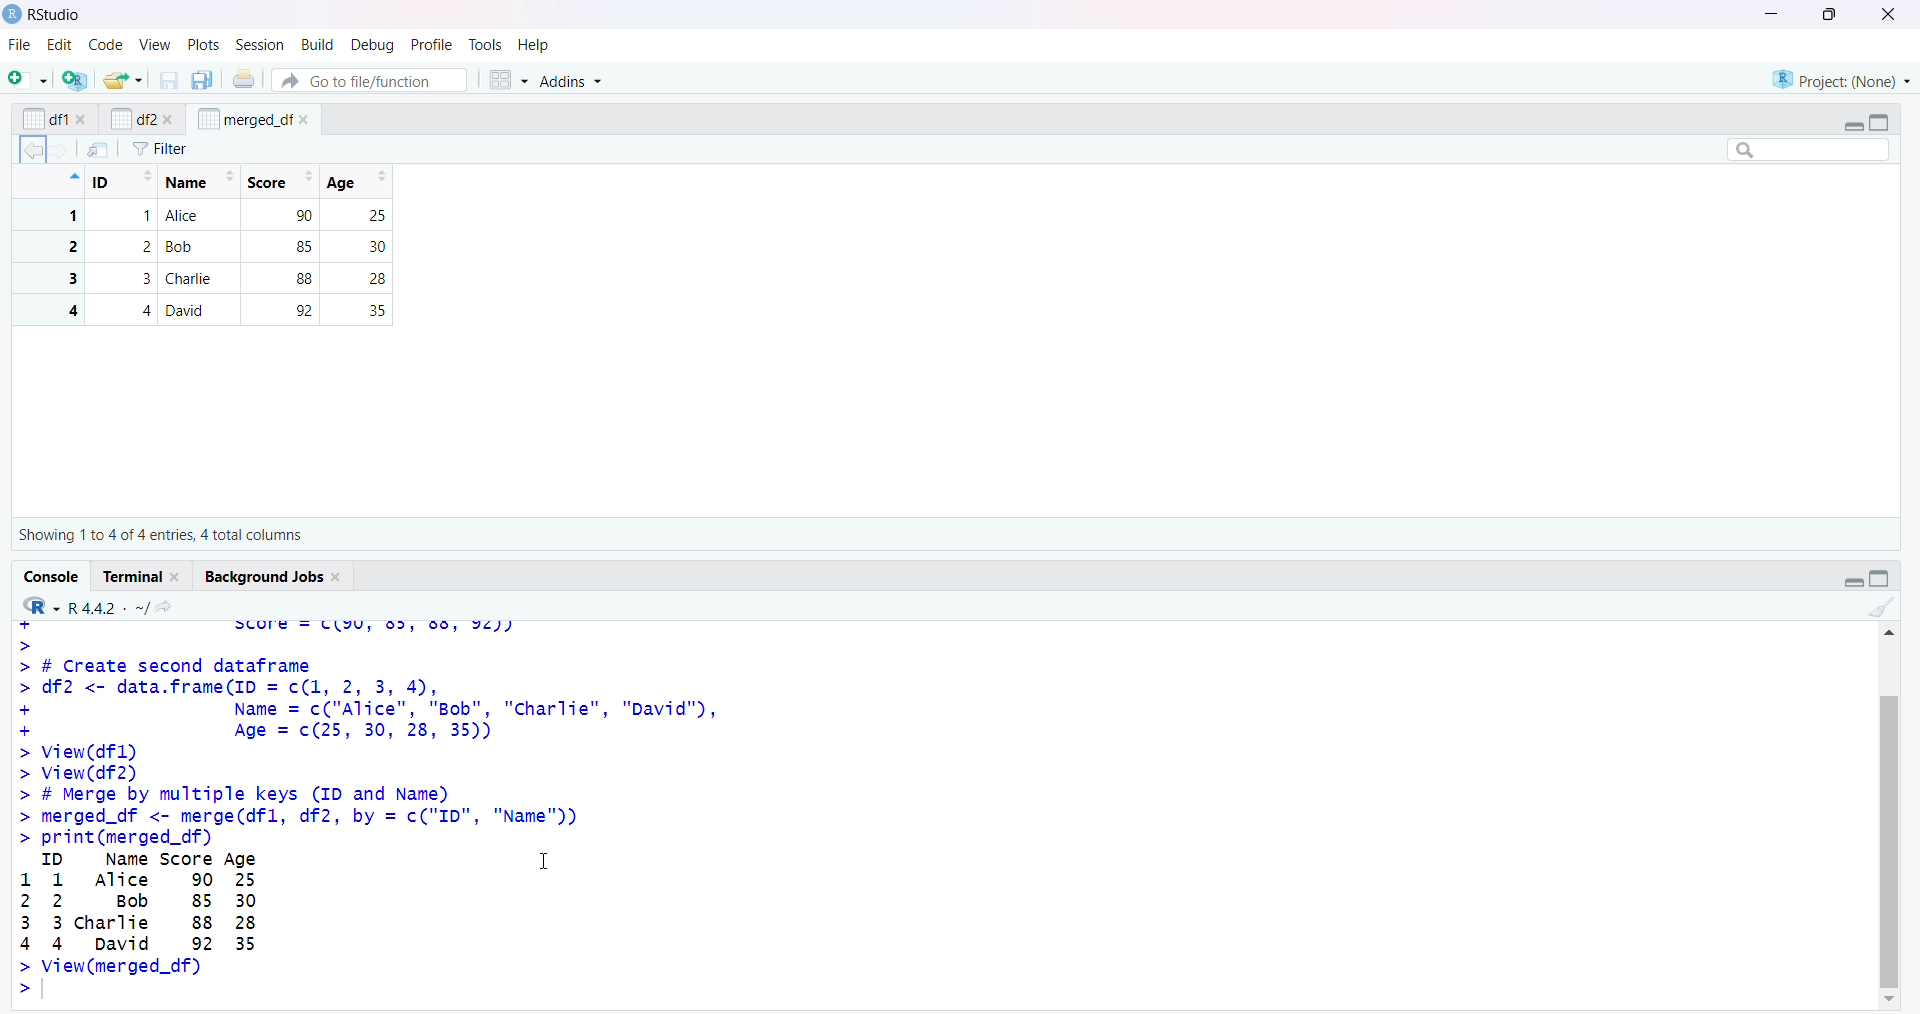 Image resolution: width=1920 pixels, height=1014 pixels. What do you see at coordinates (375, 46) in the screenshot?
I see `debug` at bounding box center [375, 46].